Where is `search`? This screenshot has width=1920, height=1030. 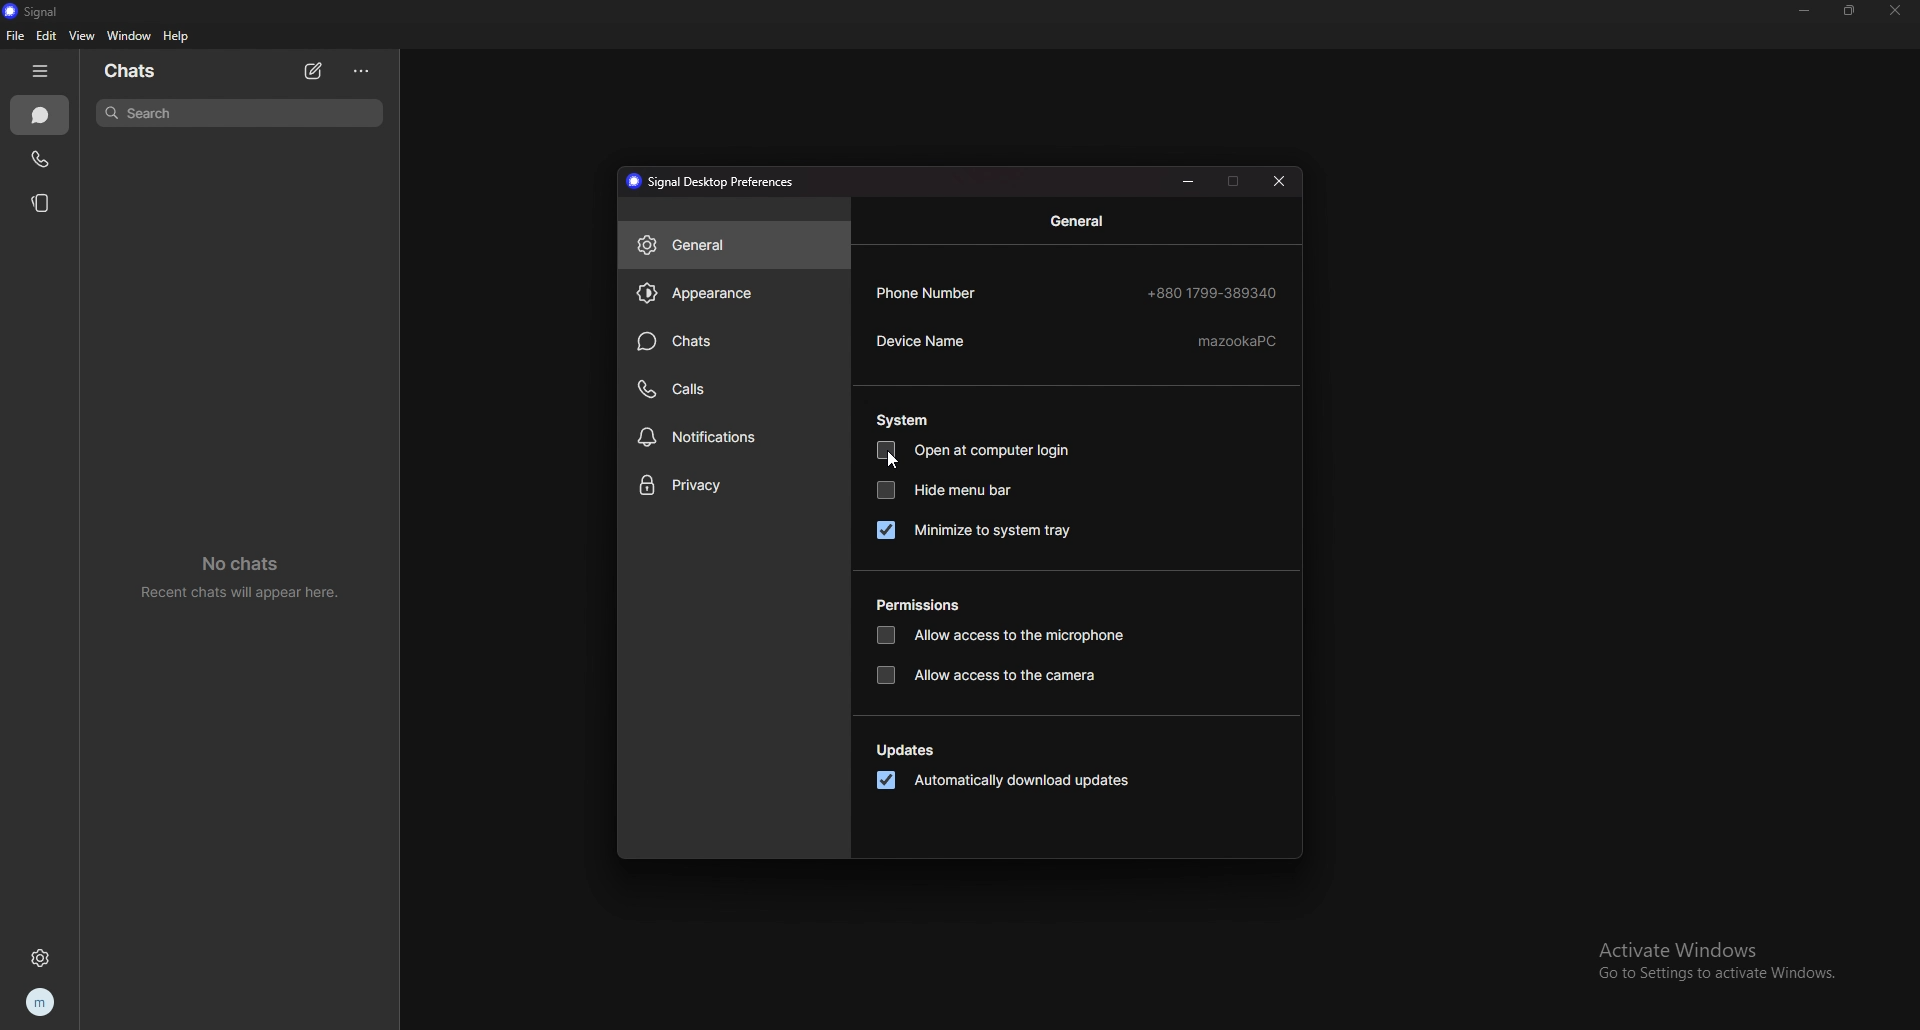 search is located at coordinates (238, 112).